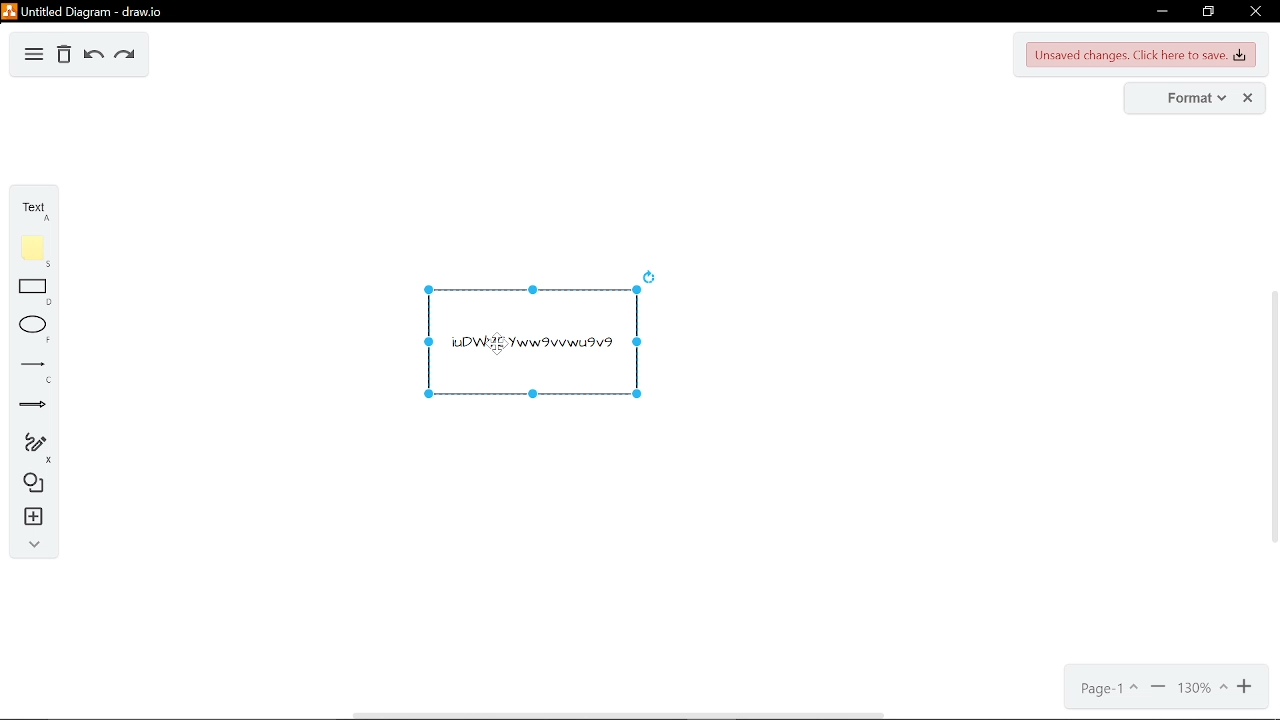 This screenshot has height=720, width=1280. Describe the element at coordinates (29, 548) in the screenshot. I see `collapse` at that location.